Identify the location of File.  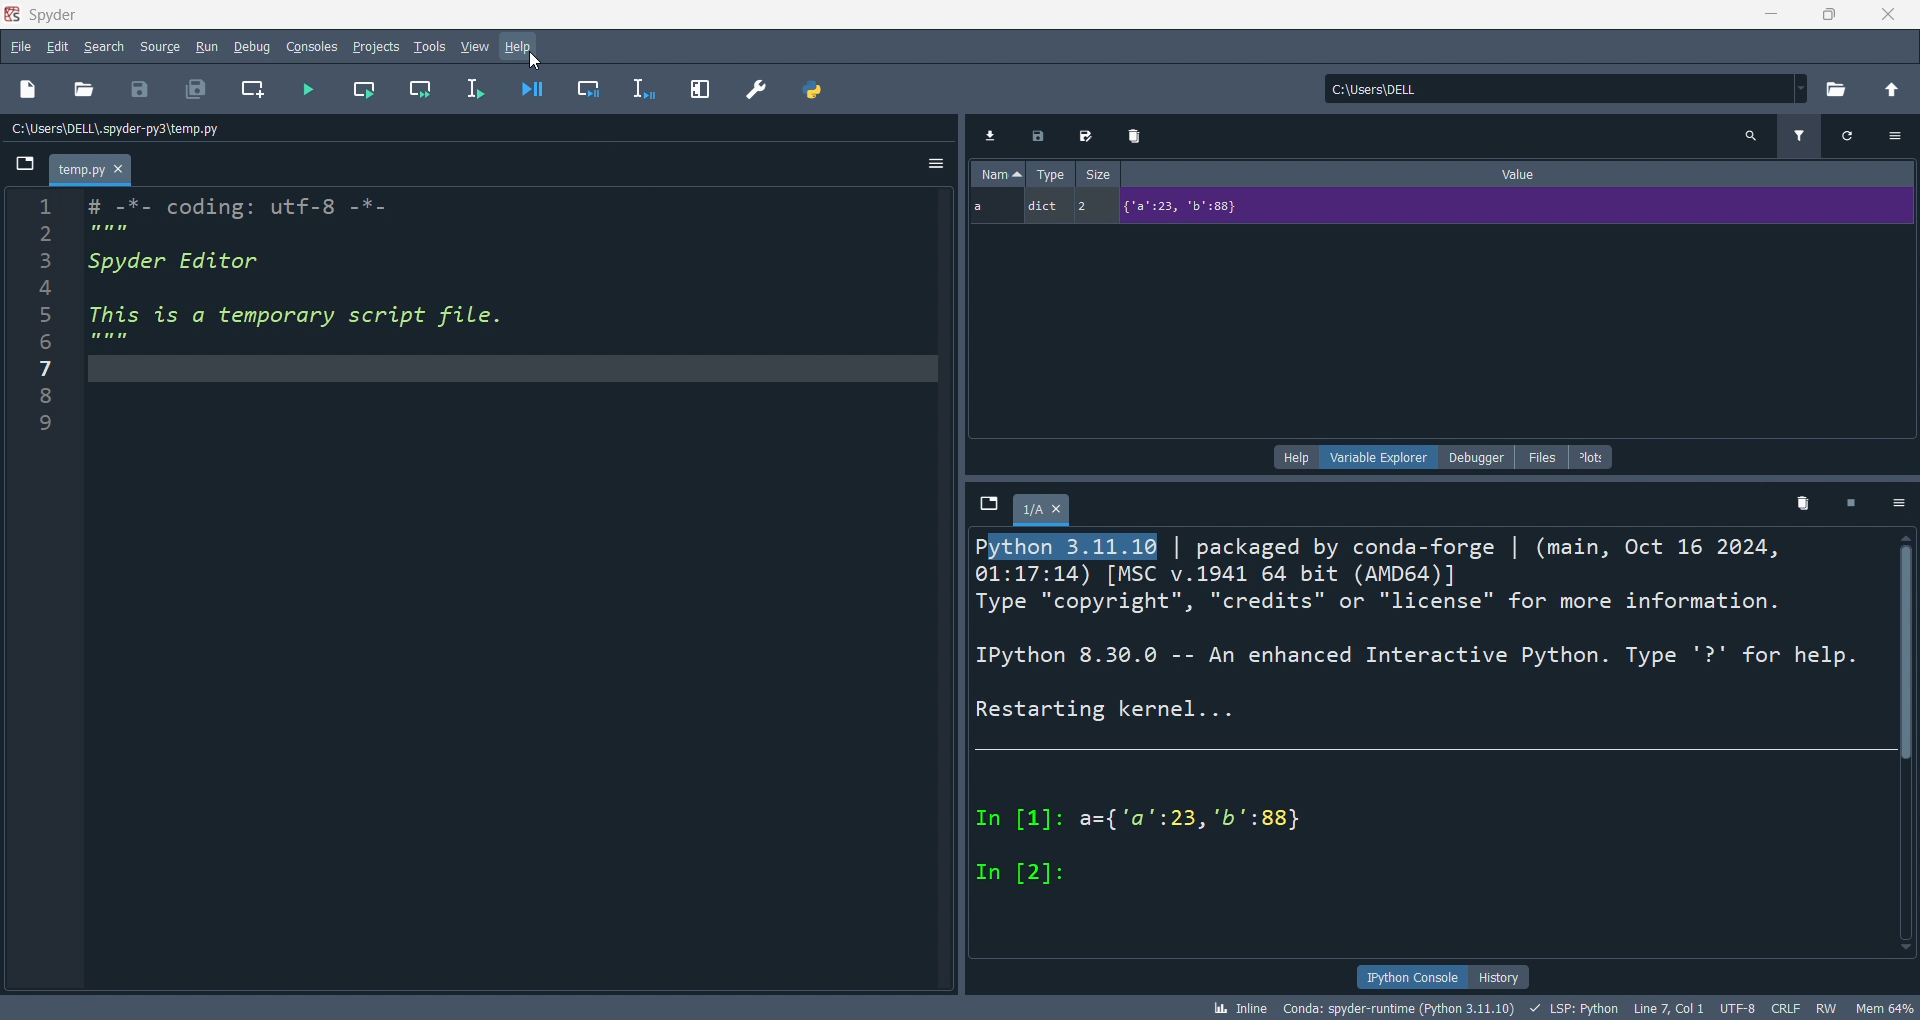
(24, 162).